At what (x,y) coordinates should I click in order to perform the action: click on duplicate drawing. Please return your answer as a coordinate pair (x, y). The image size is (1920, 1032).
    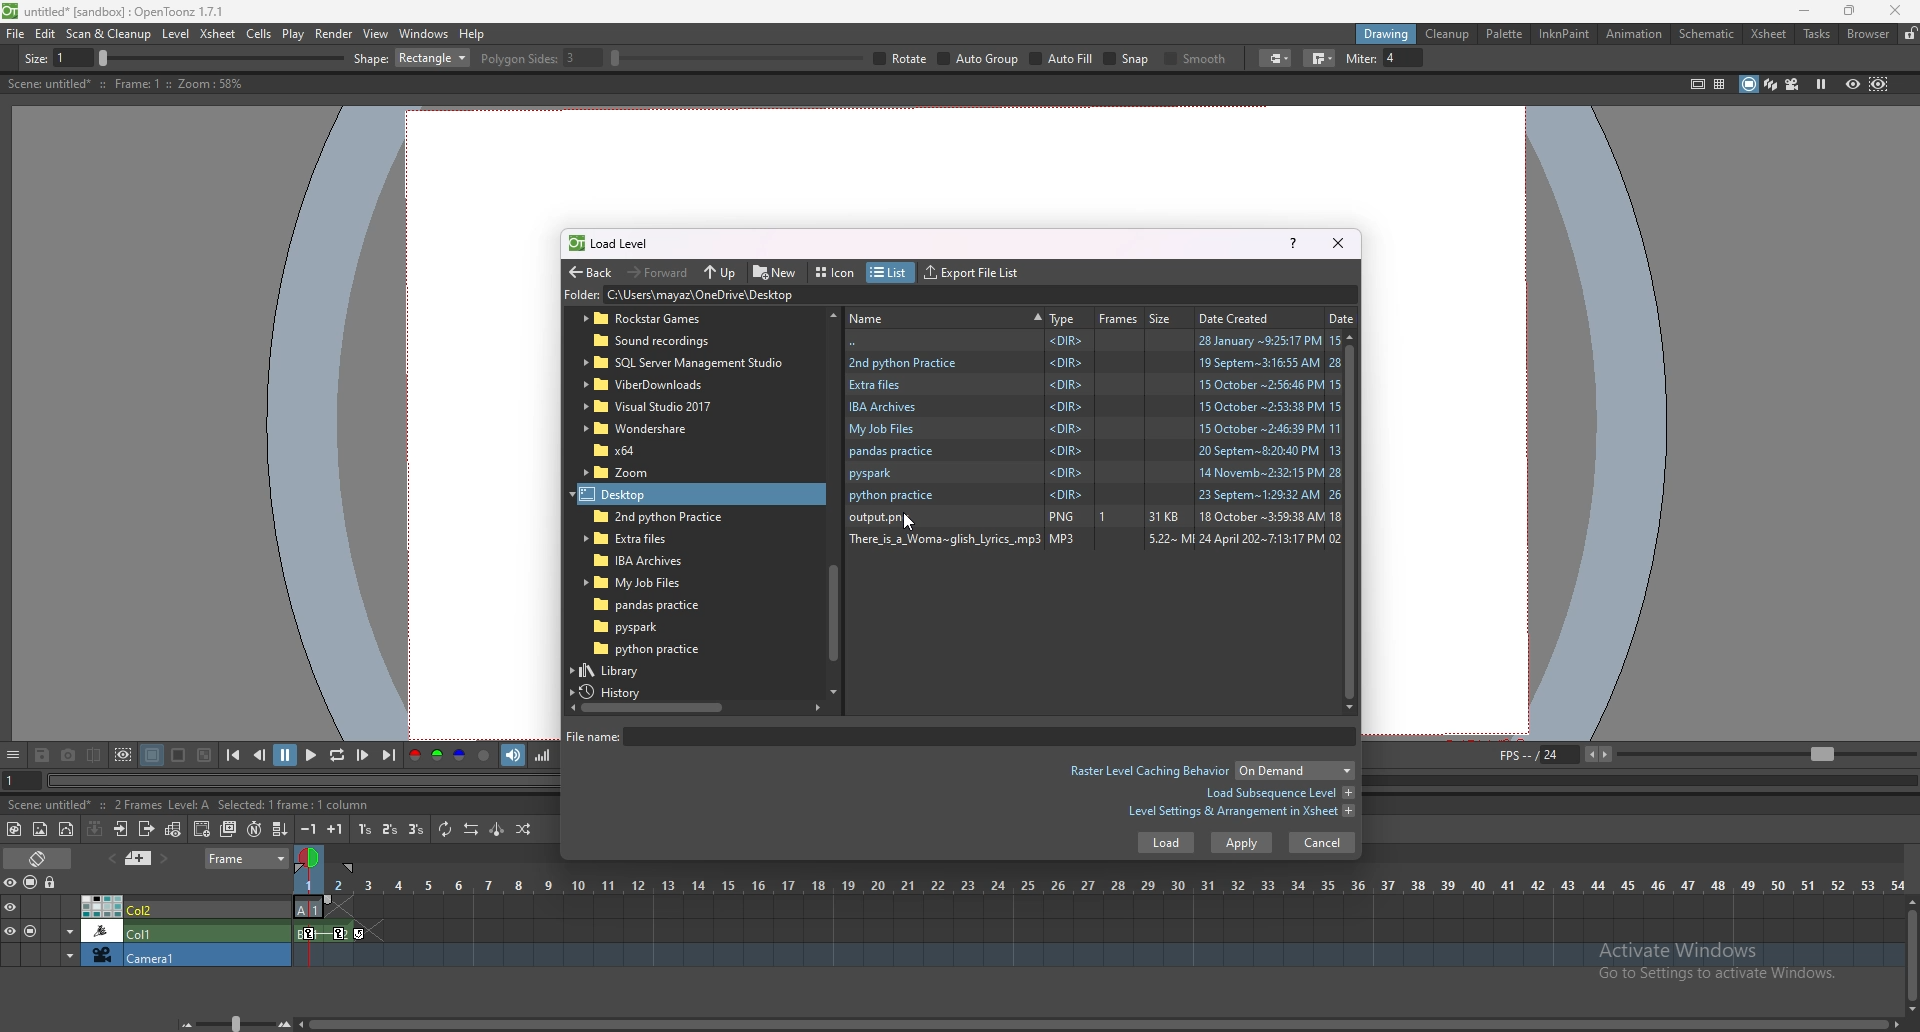
    Looking at the image, I should click on (230, 829).